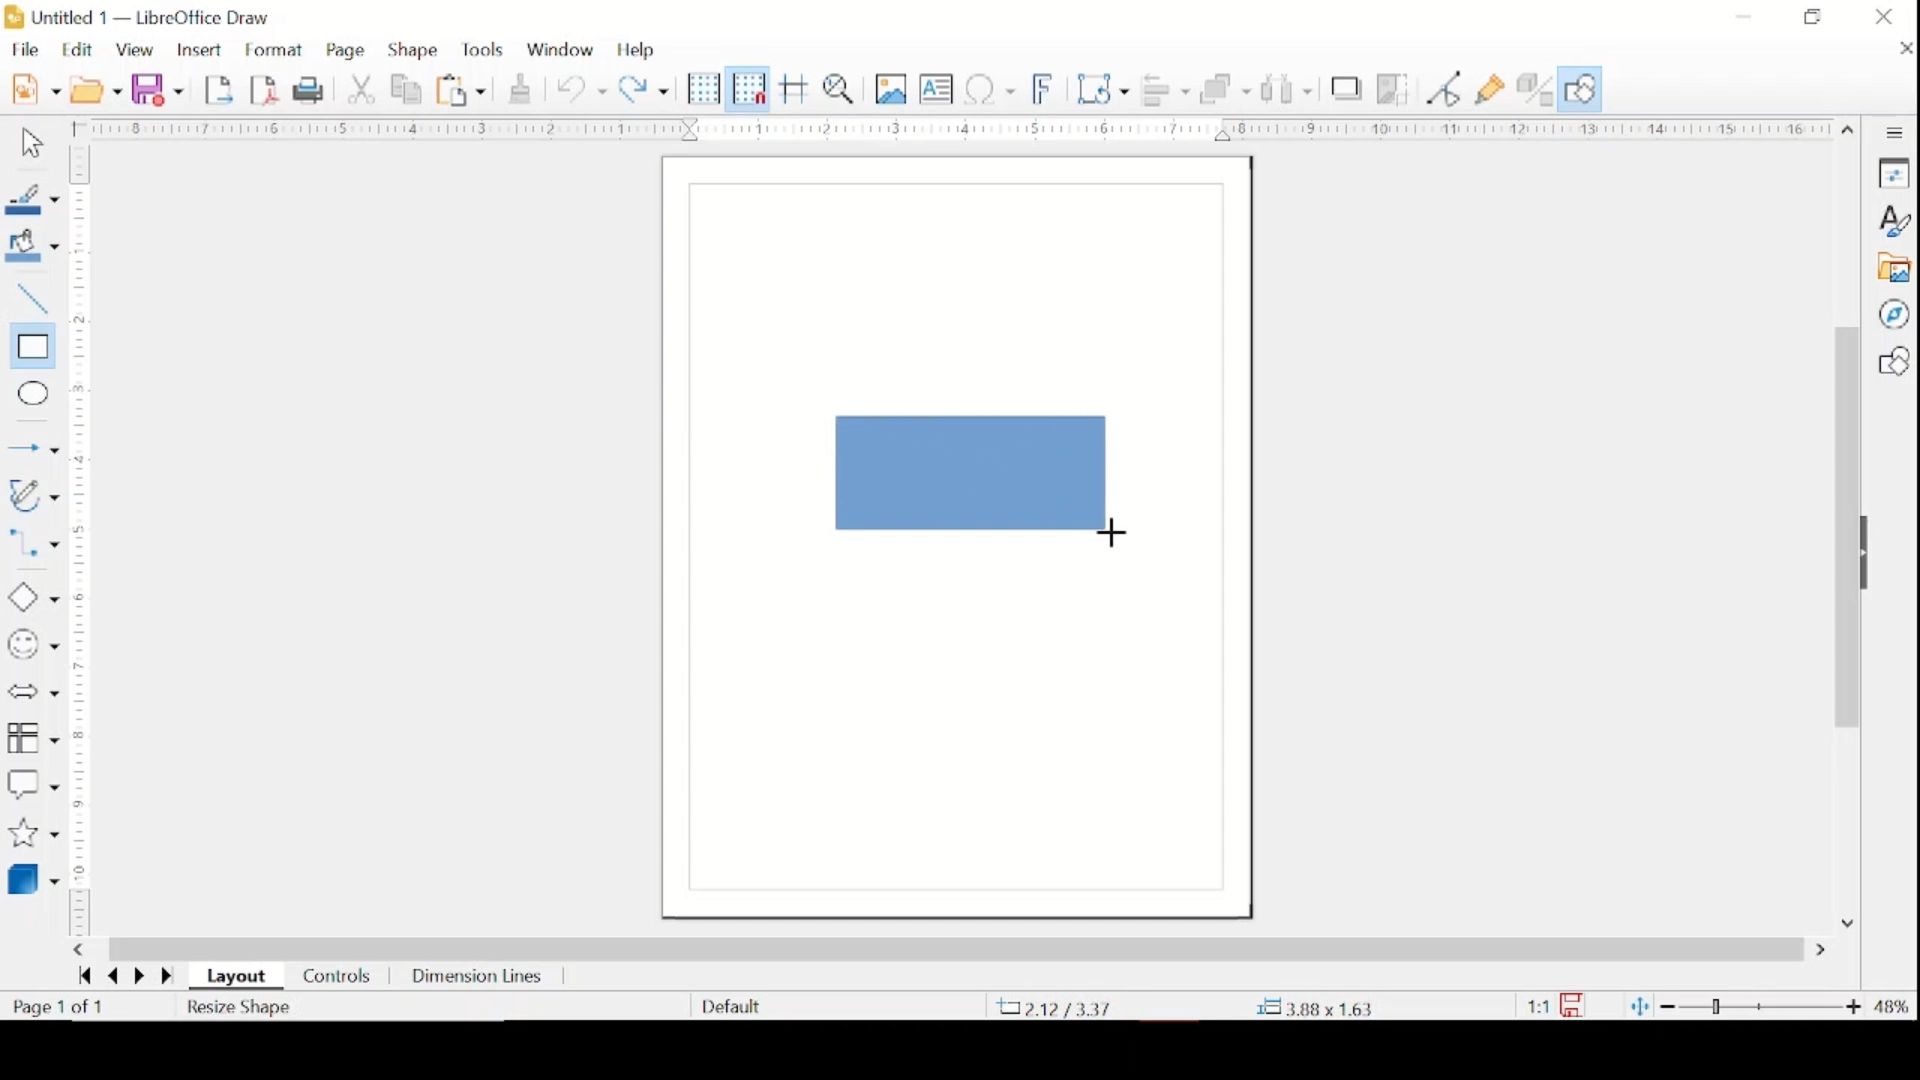 The height and width of the screenshot is (1080, 1920). Describe the element at coordinates (644, 87) in the screenshot. I see `redo` at that location.